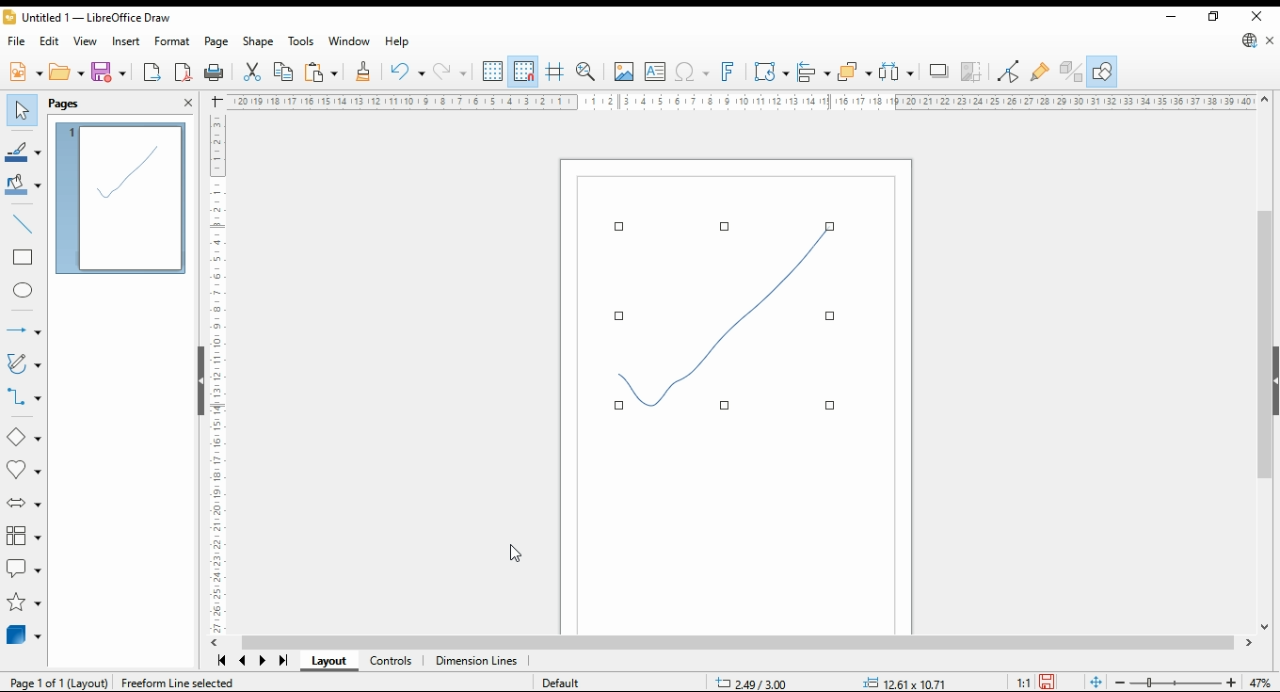  What do you see at coordinates (1260, 683) in the screenshot?
I see `zoom factor` at bounding box center [1260, 683].